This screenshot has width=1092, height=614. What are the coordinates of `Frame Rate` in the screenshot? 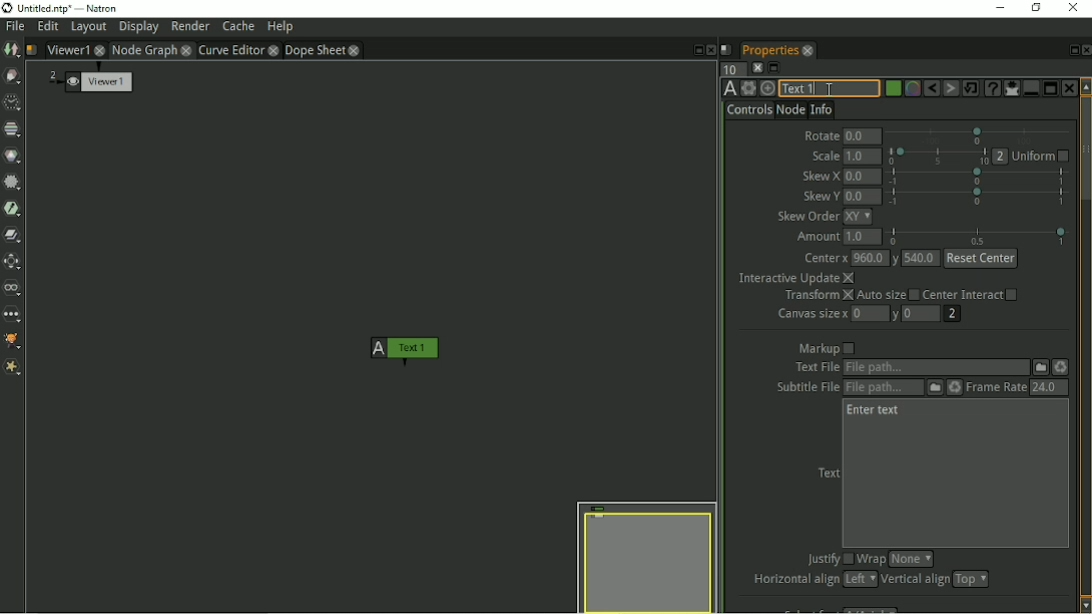 It's located at (996, 388).